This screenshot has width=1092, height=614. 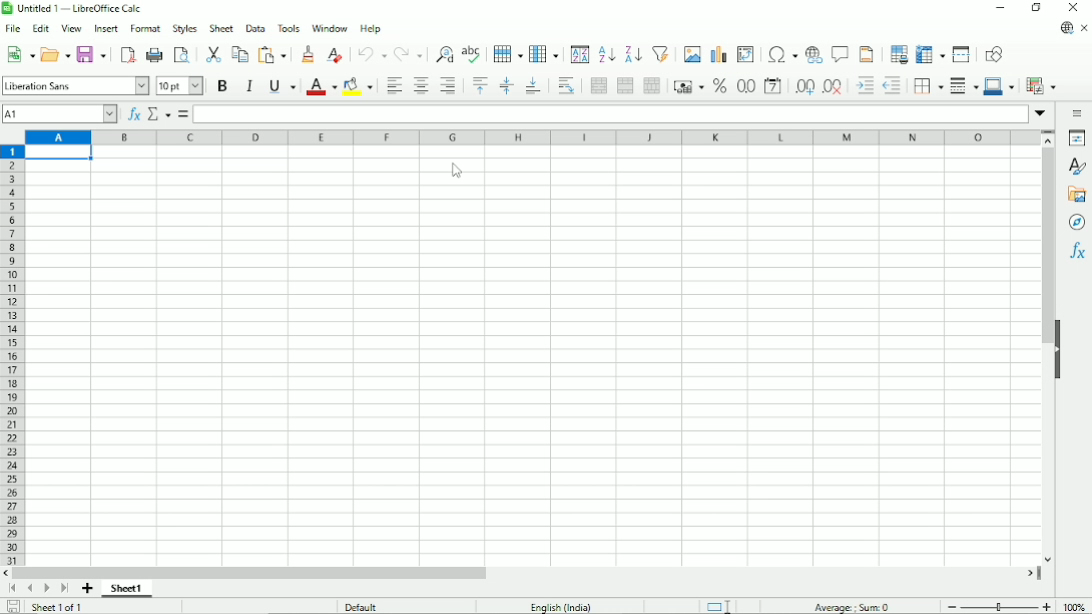 What do you see at coordinates (866, 53) in the screenshot?
I see `Headers and footers` at bounding box center [866, 53].